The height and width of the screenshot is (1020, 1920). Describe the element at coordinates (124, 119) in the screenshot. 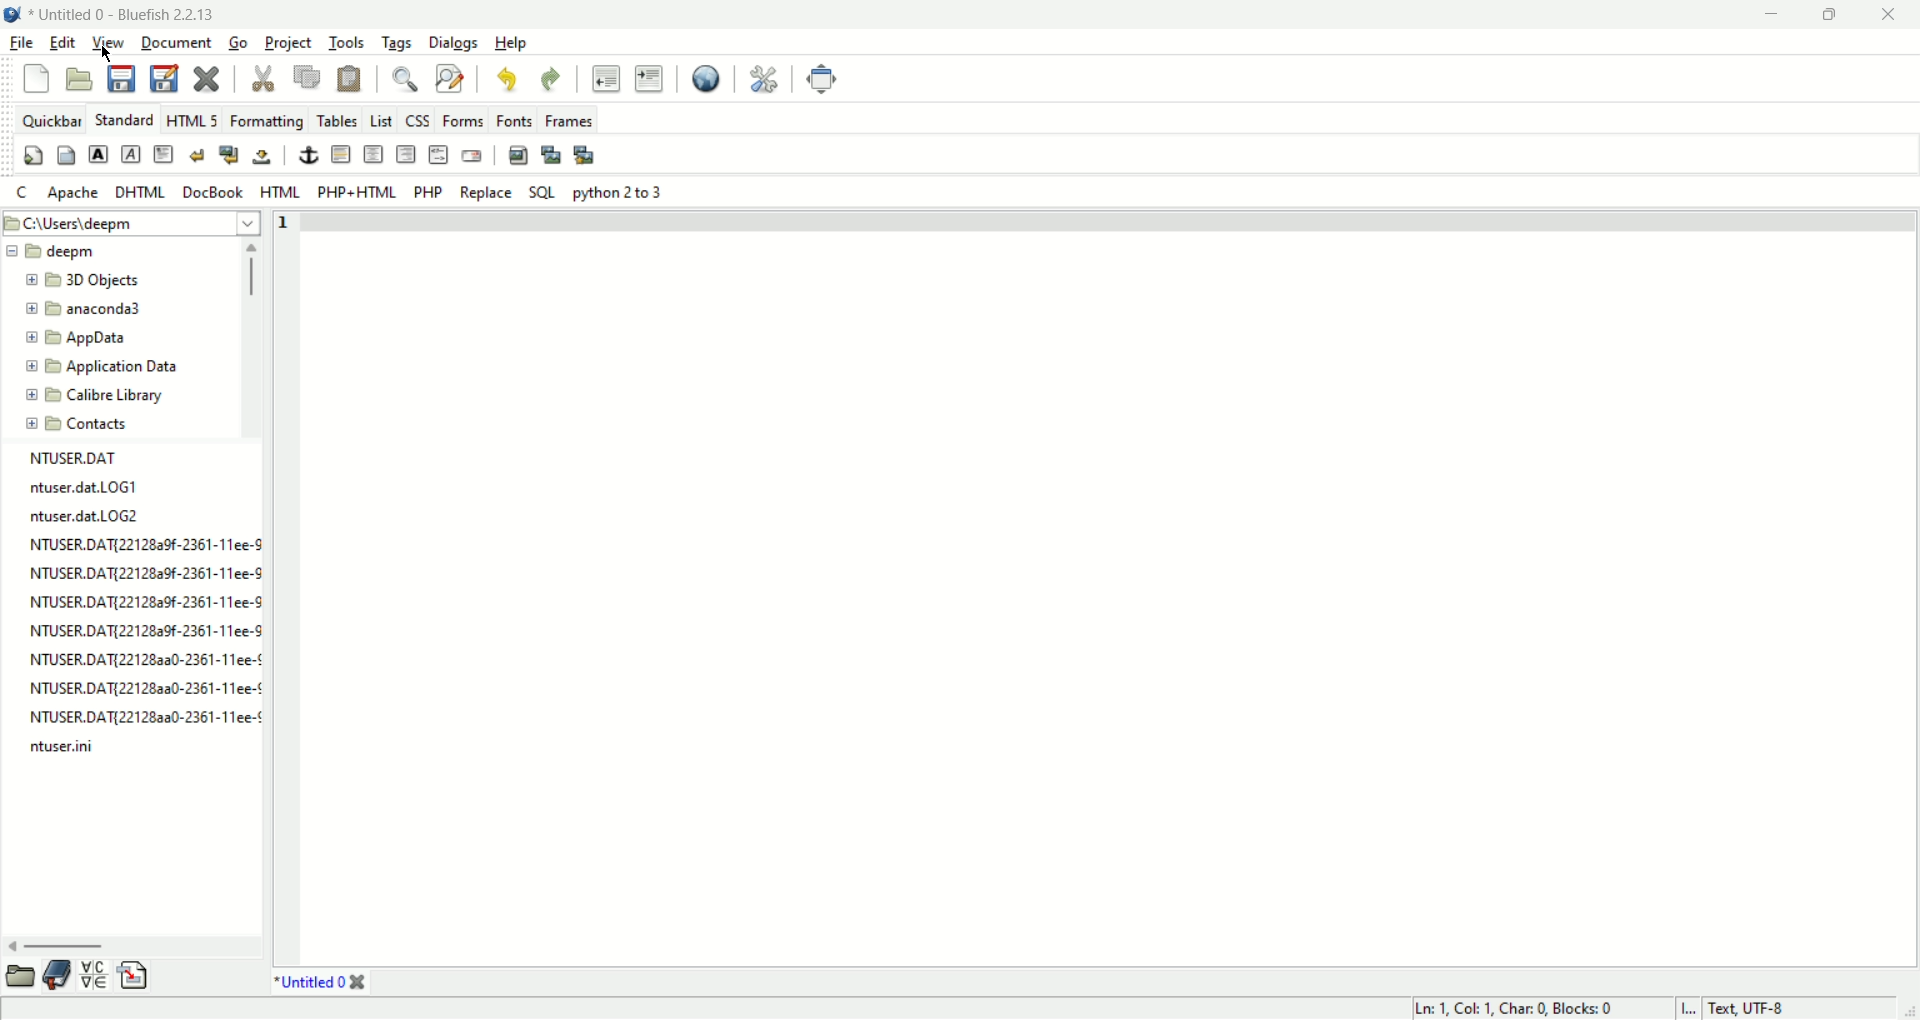

I see `standard` at that location.